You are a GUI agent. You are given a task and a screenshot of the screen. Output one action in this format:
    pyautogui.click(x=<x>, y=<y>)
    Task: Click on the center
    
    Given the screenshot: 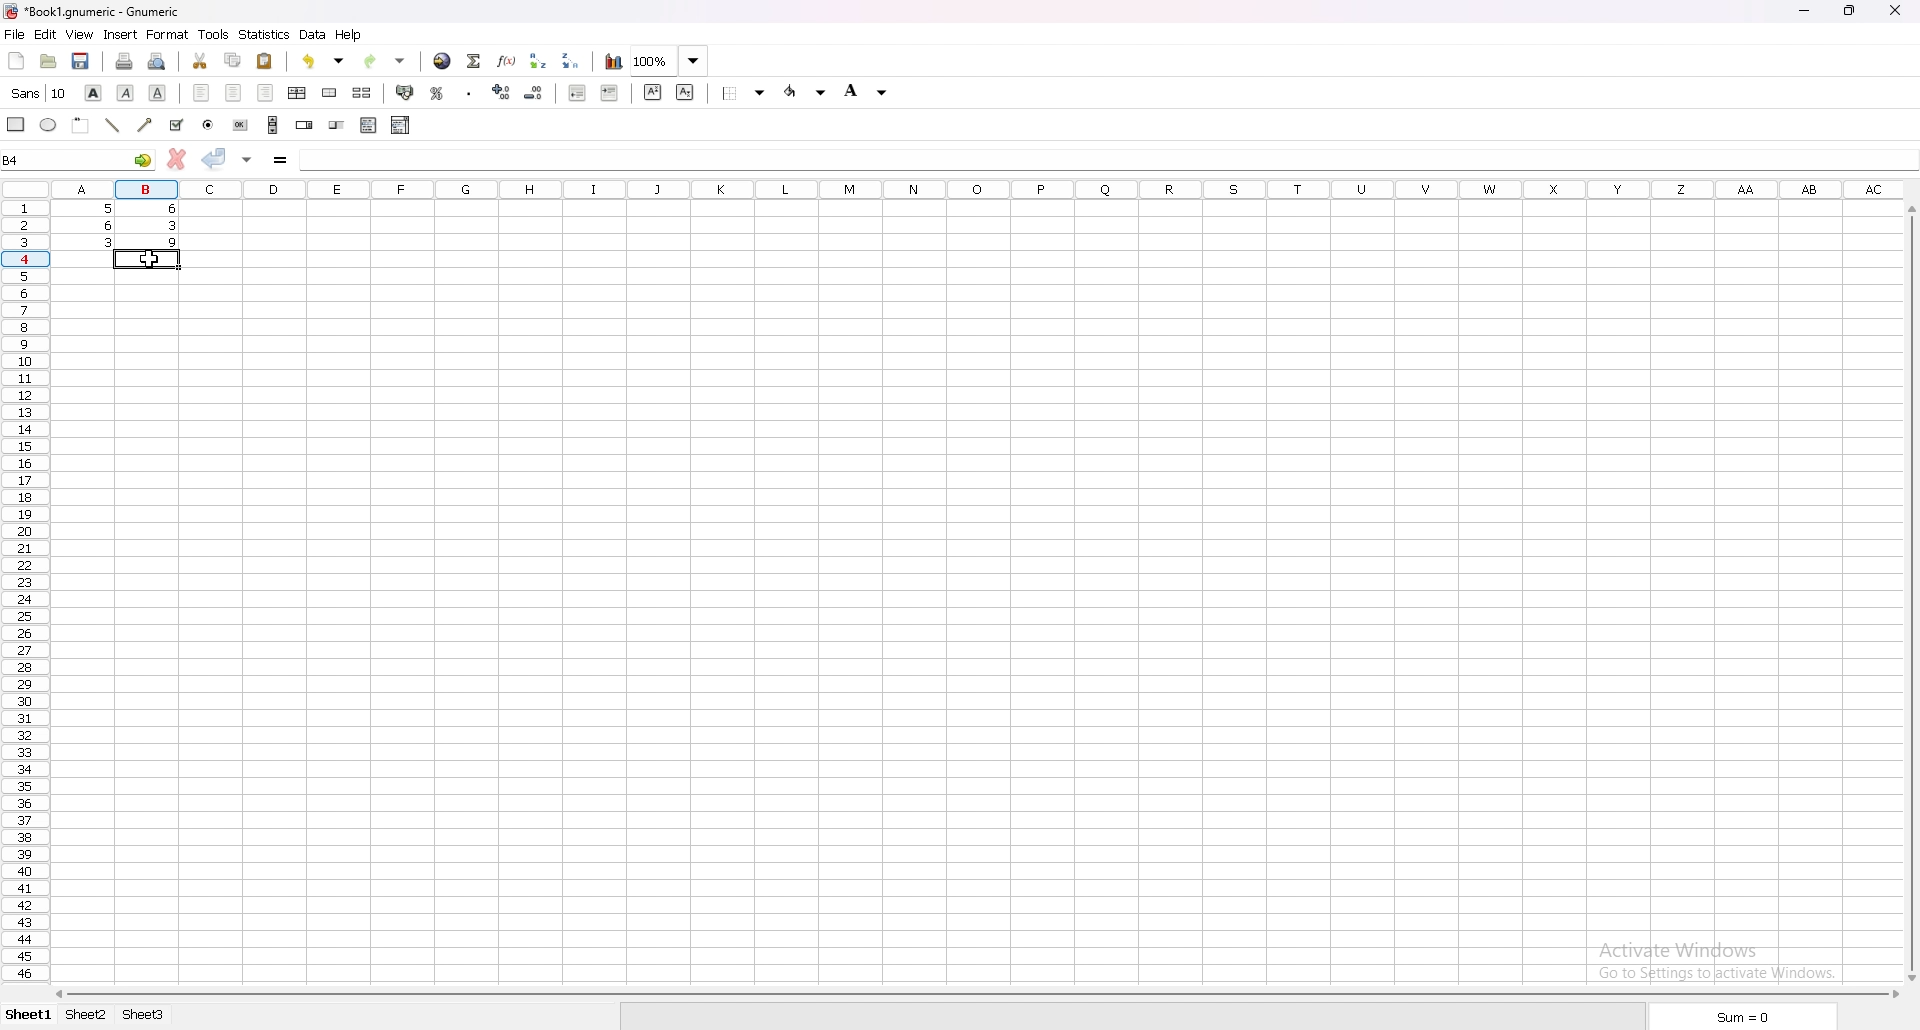 What is the action you would take?
    pyautogui.click(x=235, y=94)
    